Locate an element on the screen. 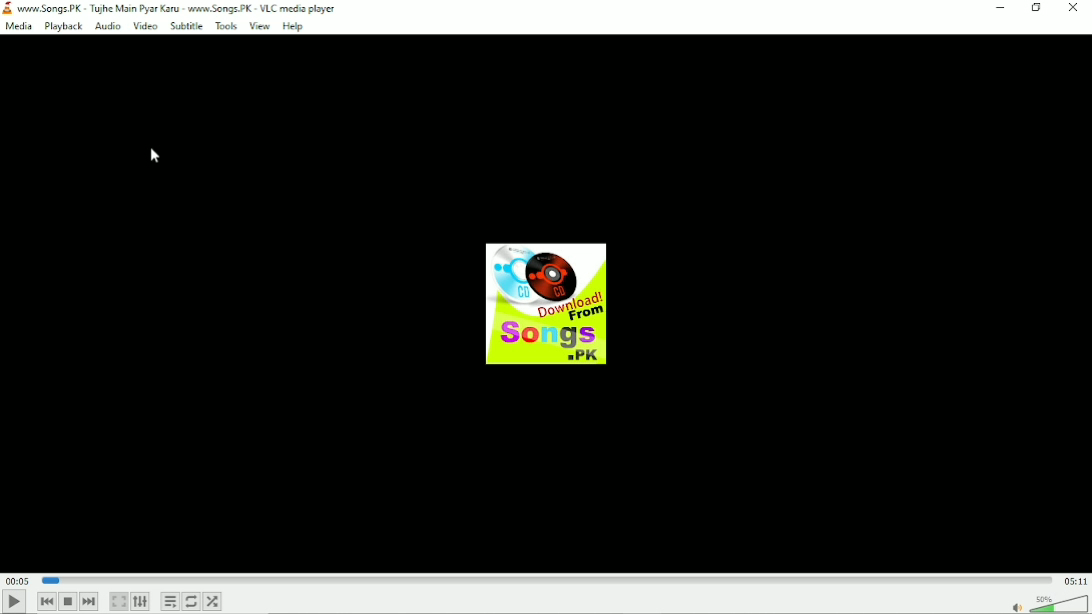 The image size is (1092, 614). Next is located at coordinates (91, 602).